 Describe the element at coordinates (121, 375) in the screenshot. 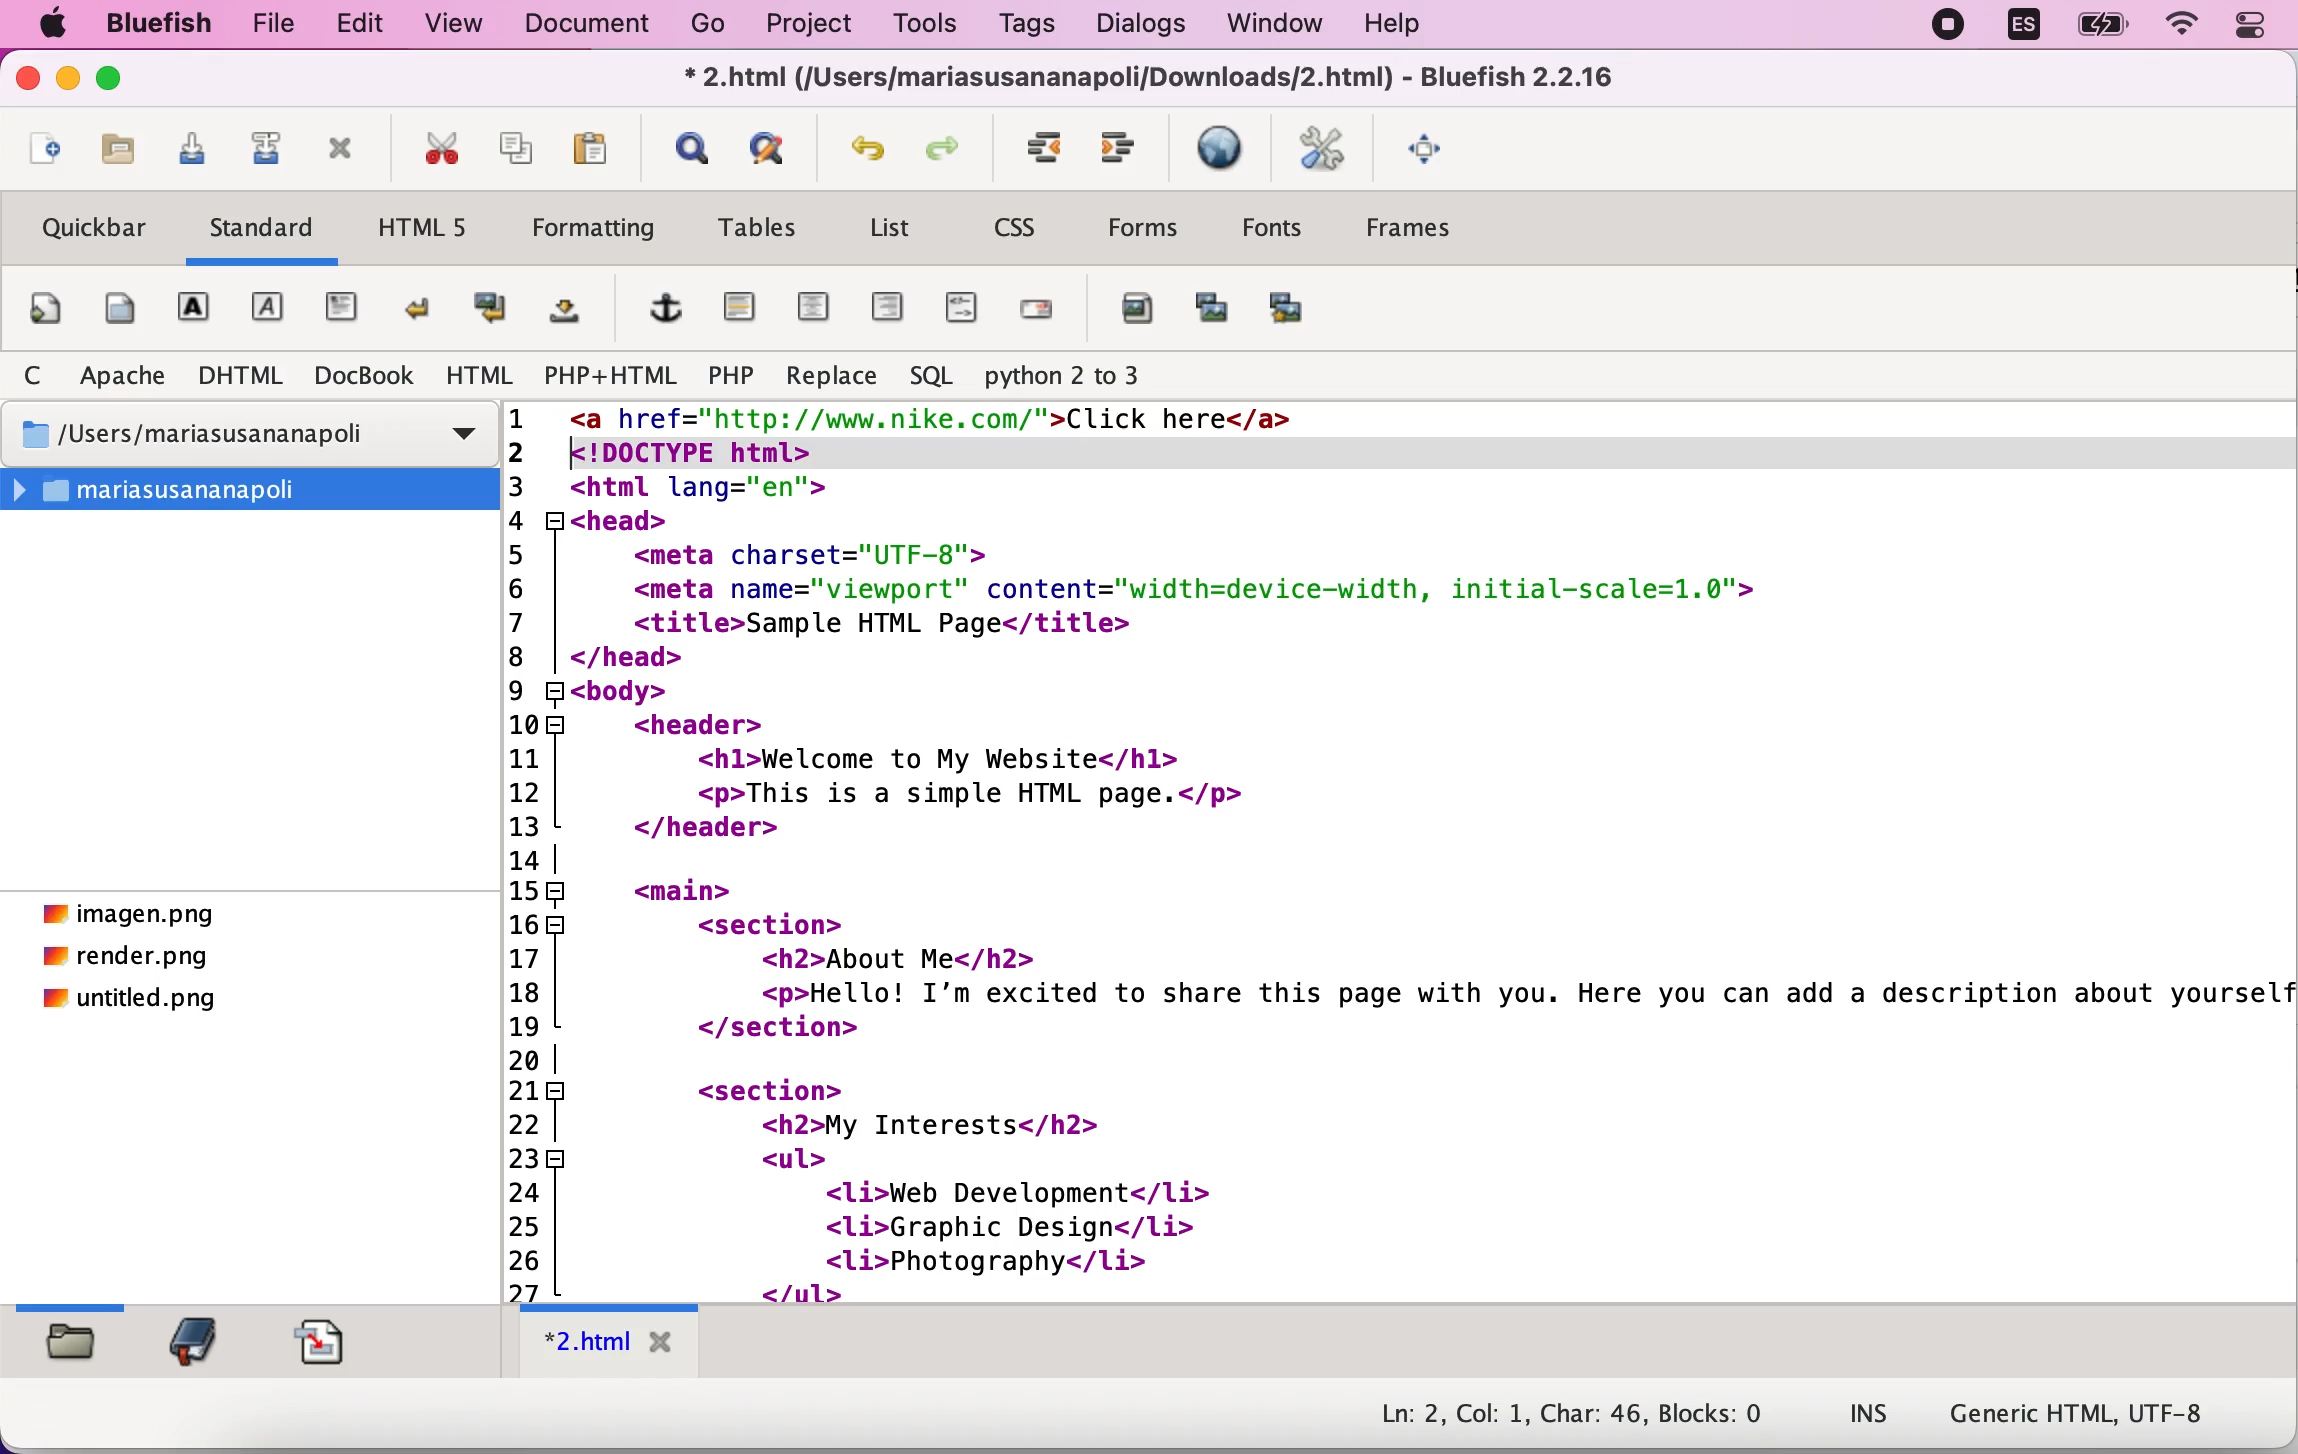

I see `apache` at that location.